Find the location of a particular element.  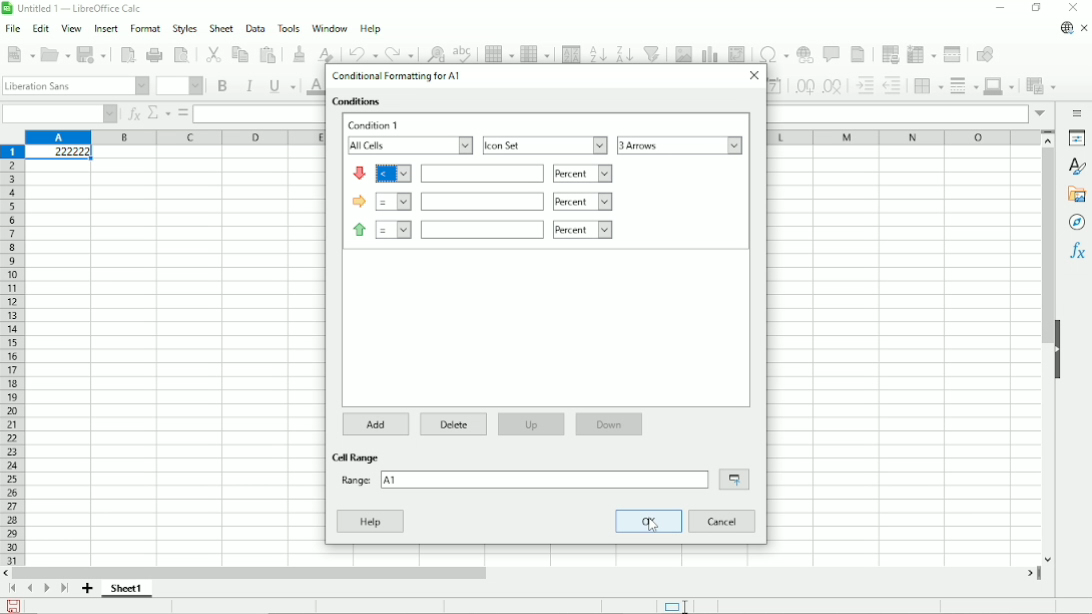

scroll left is located at coordinates (8, 573).